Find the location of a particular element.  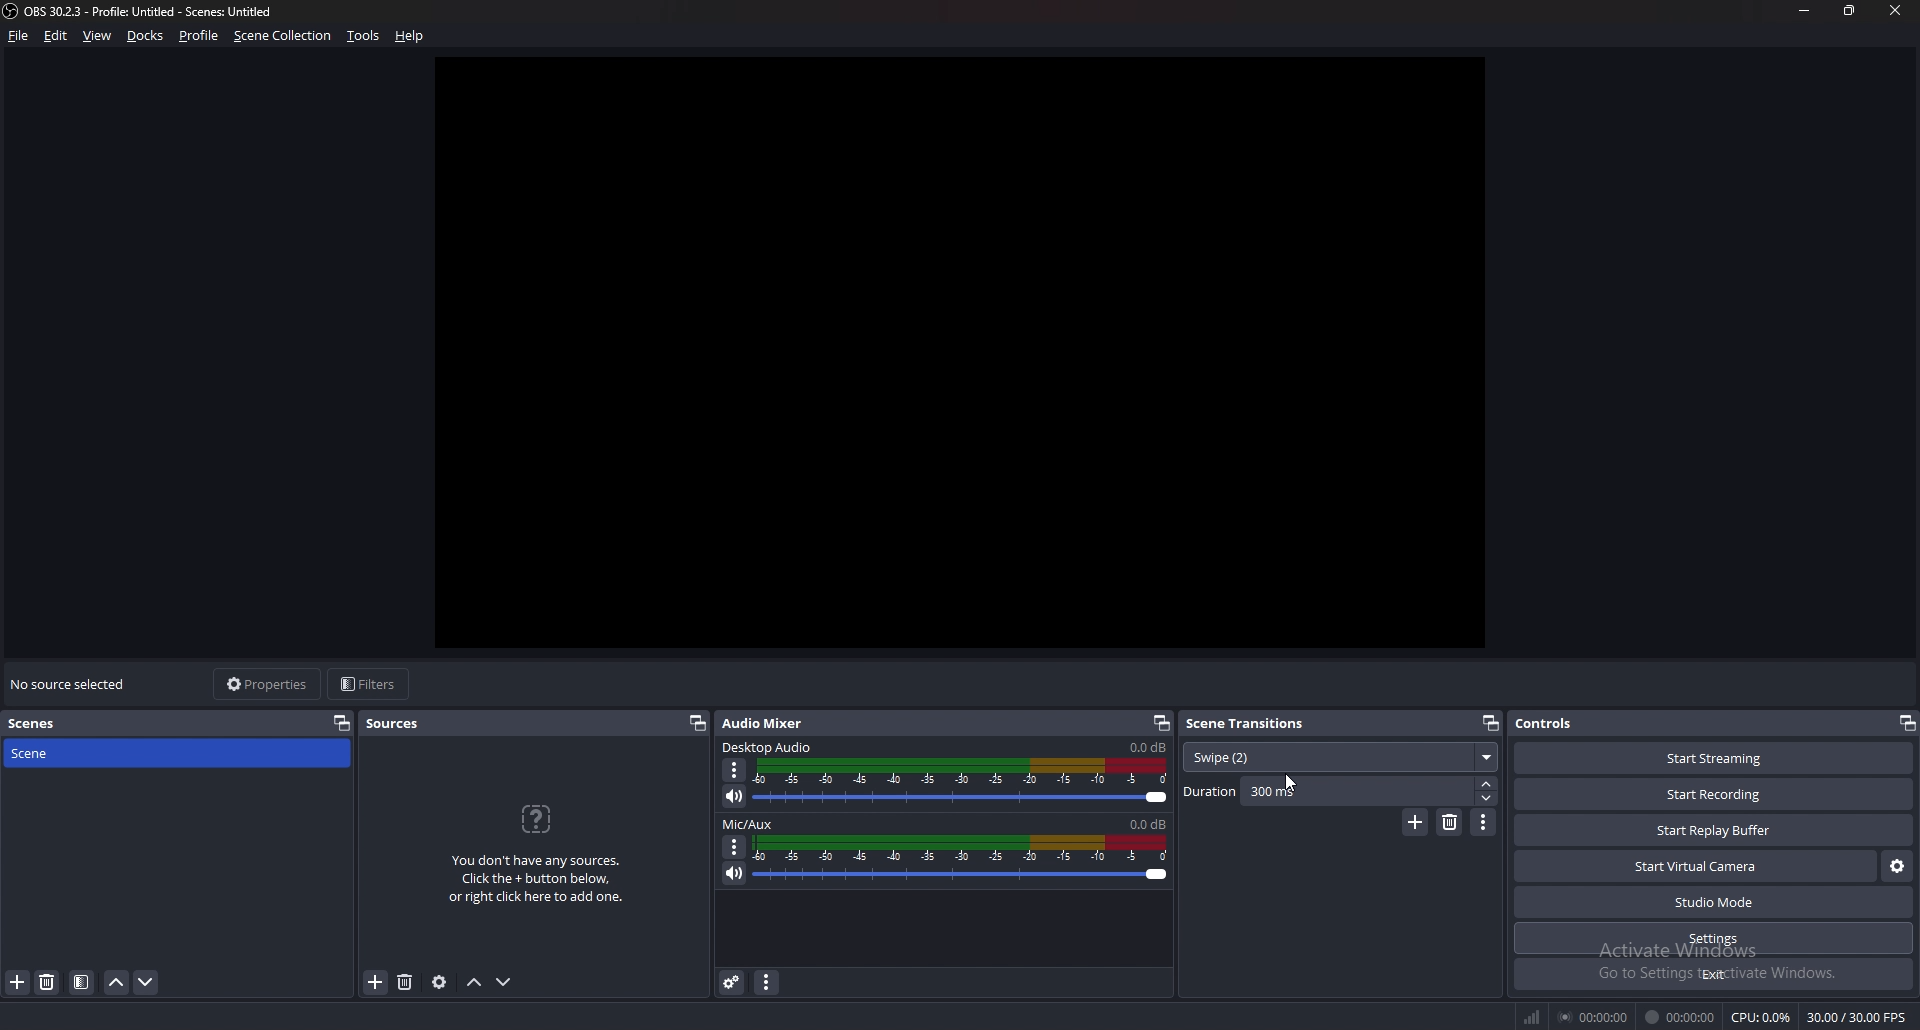

recording duration is located at coordinates (1681, 1017).